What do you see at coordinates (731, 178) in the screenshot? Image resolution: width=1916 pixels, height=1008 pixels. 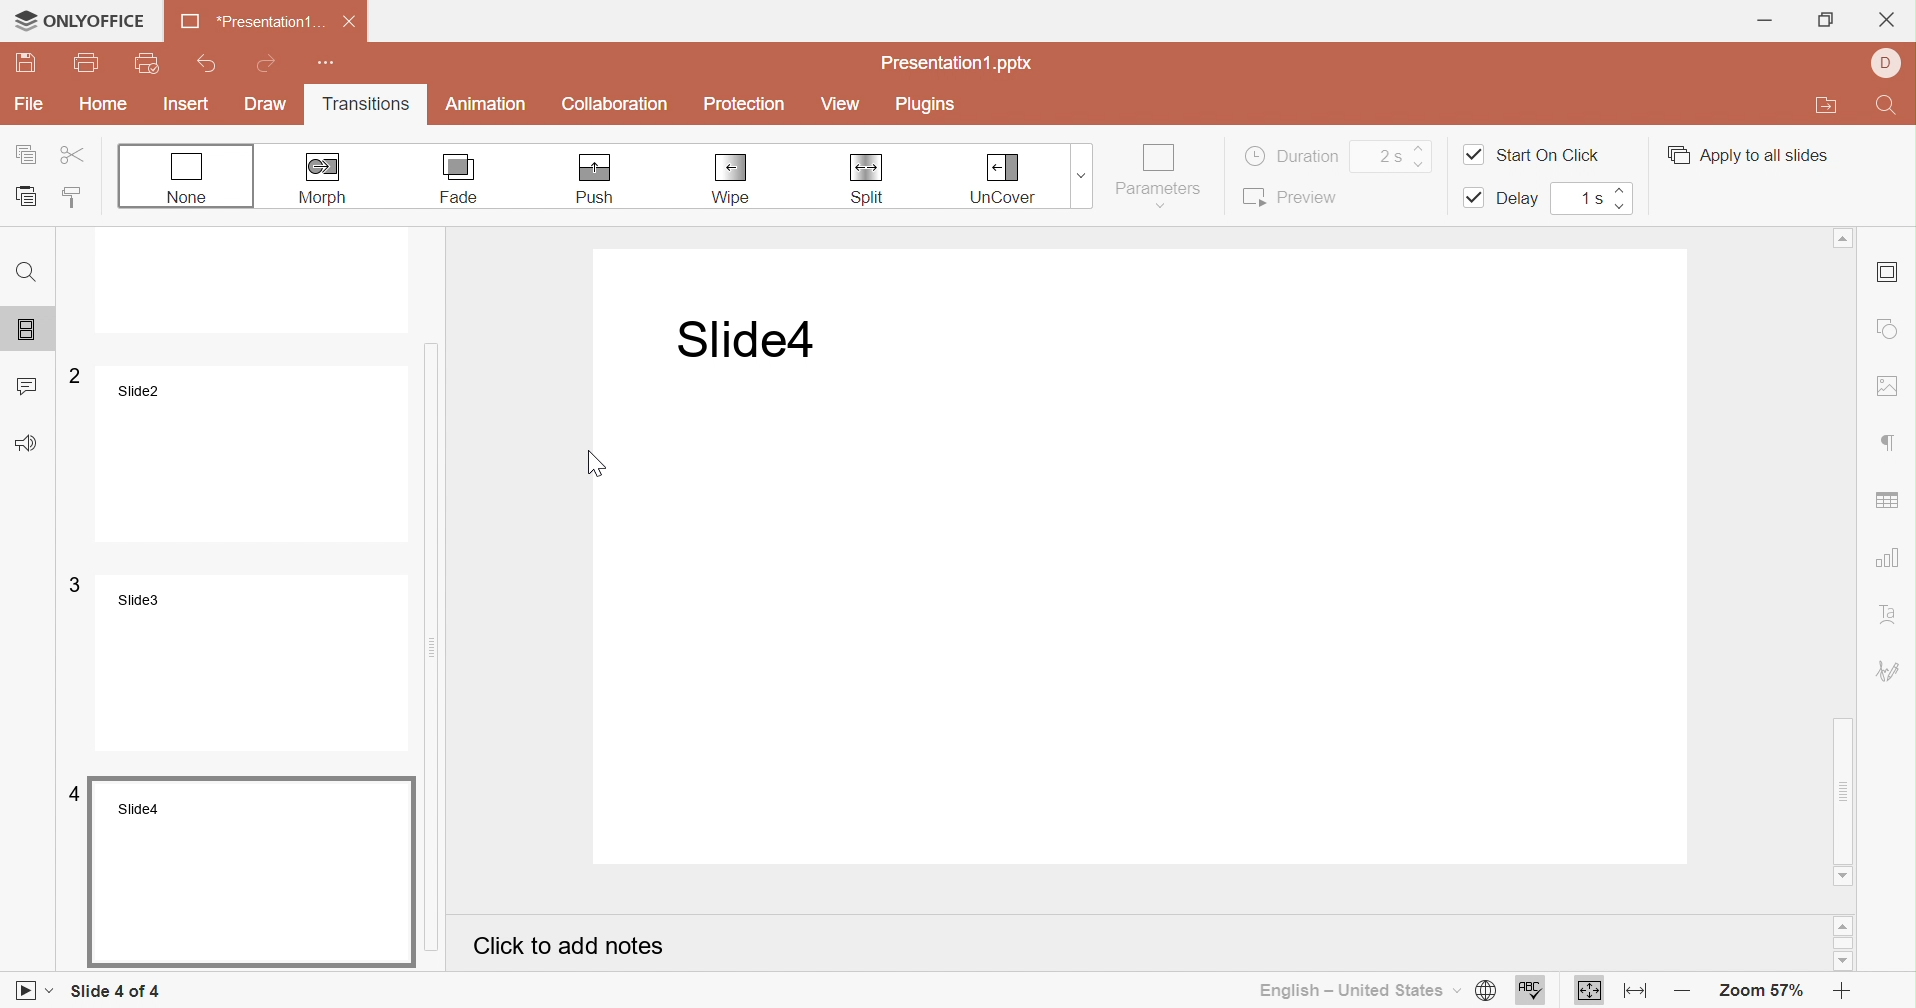 I see `Wipe` at bounding box center [731, 178].